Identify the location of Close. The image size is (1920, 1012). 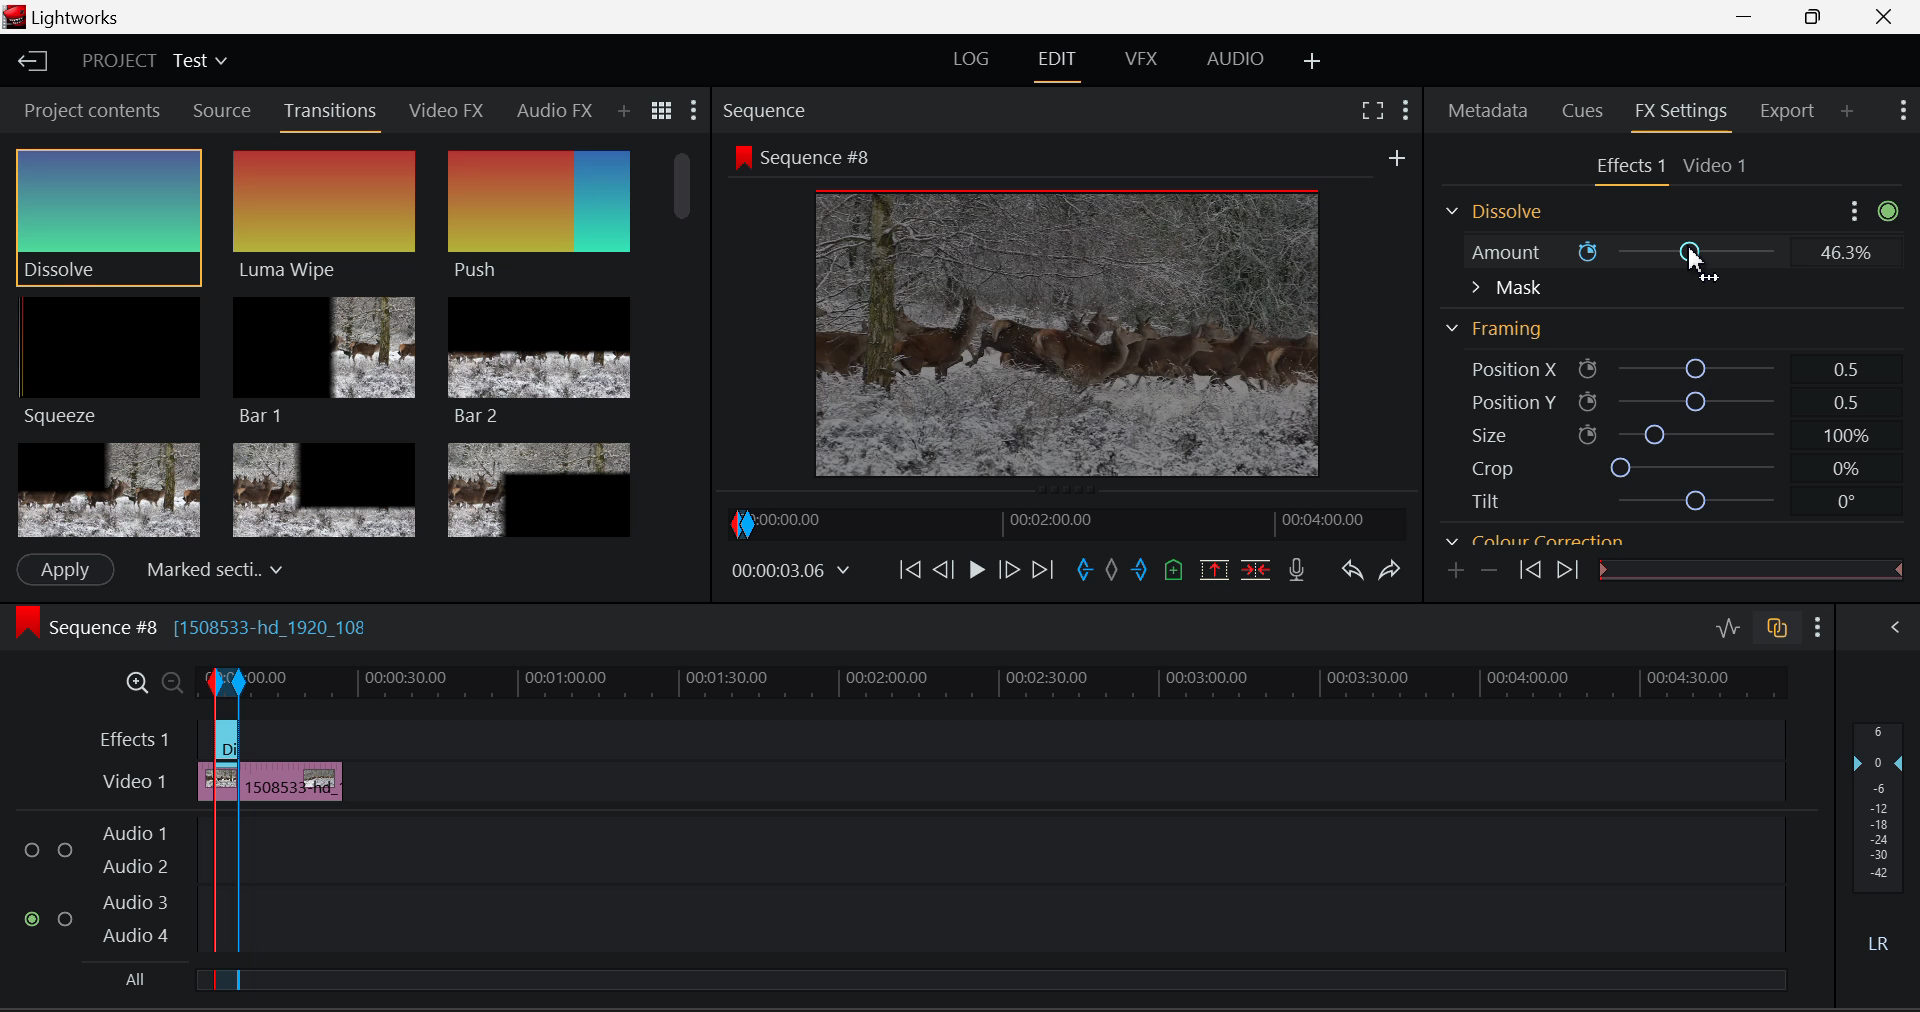
(1886, 17).